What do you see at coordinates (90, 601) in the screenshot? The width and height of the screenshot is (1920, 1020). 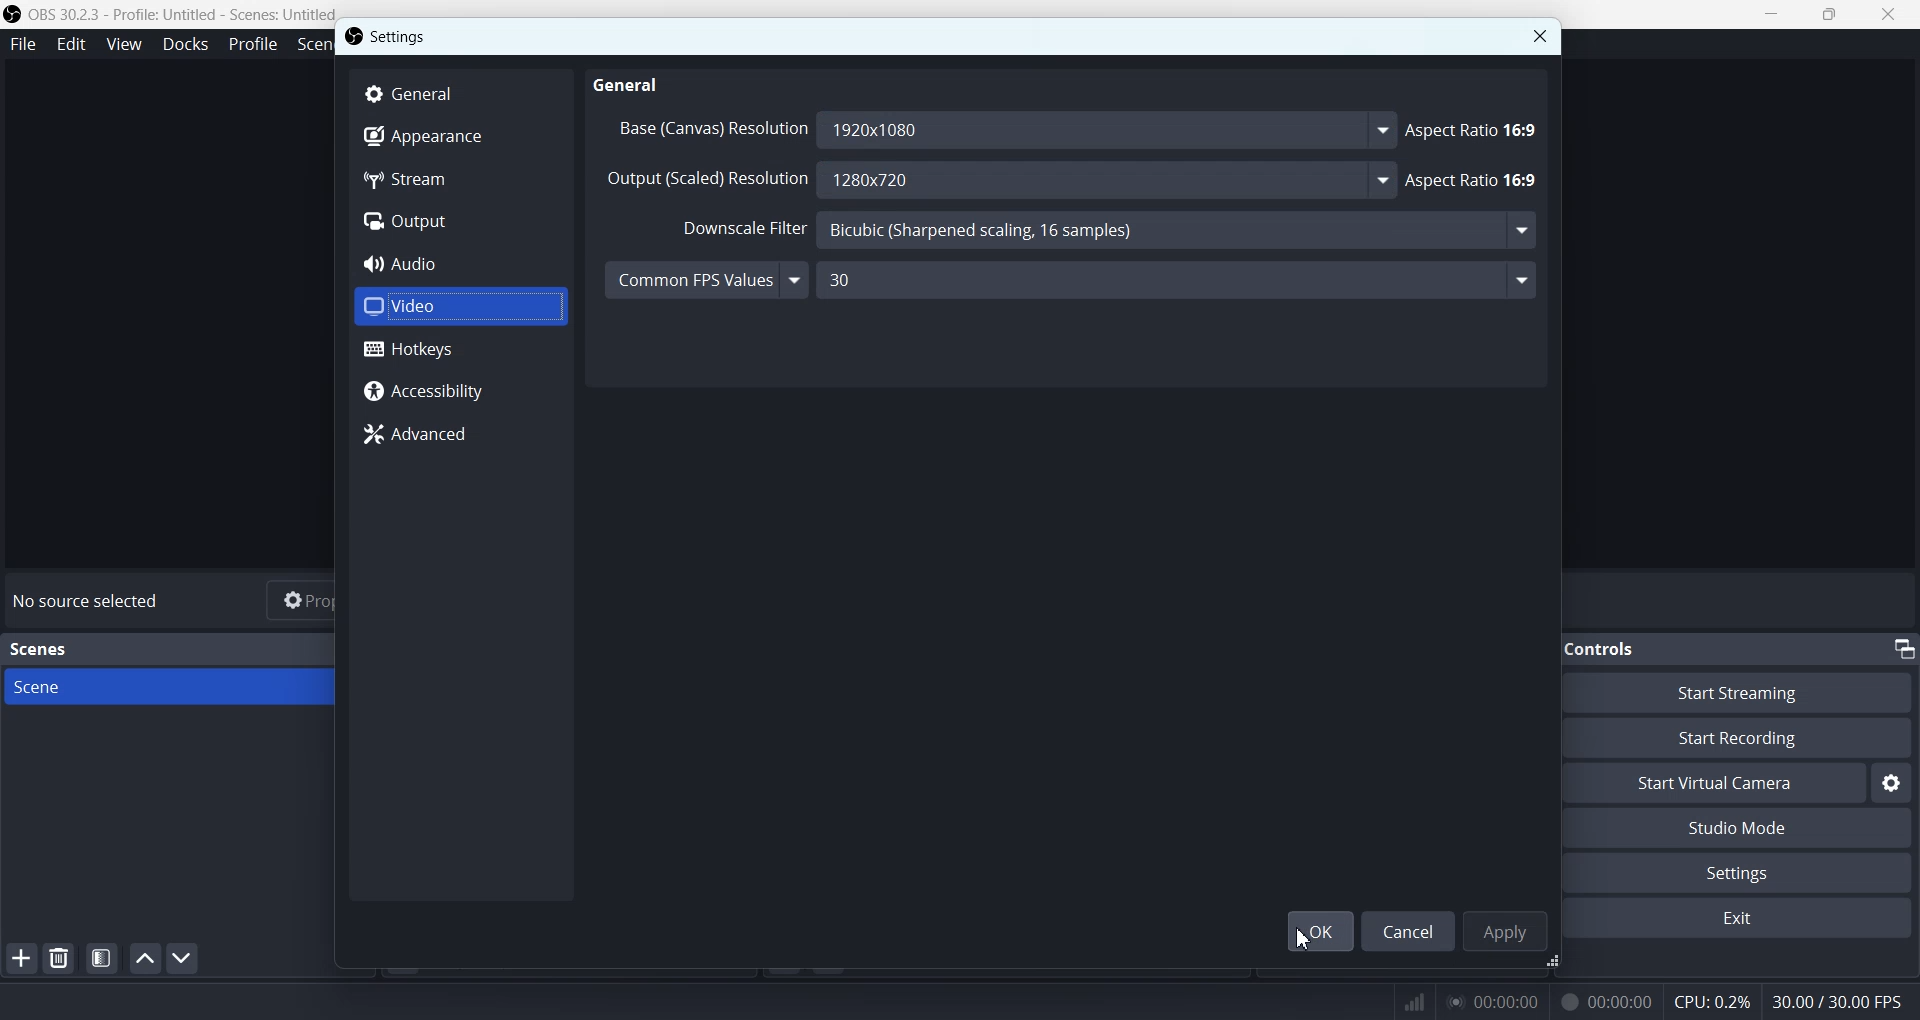 I see `Text` at bounding box center [90, 601].